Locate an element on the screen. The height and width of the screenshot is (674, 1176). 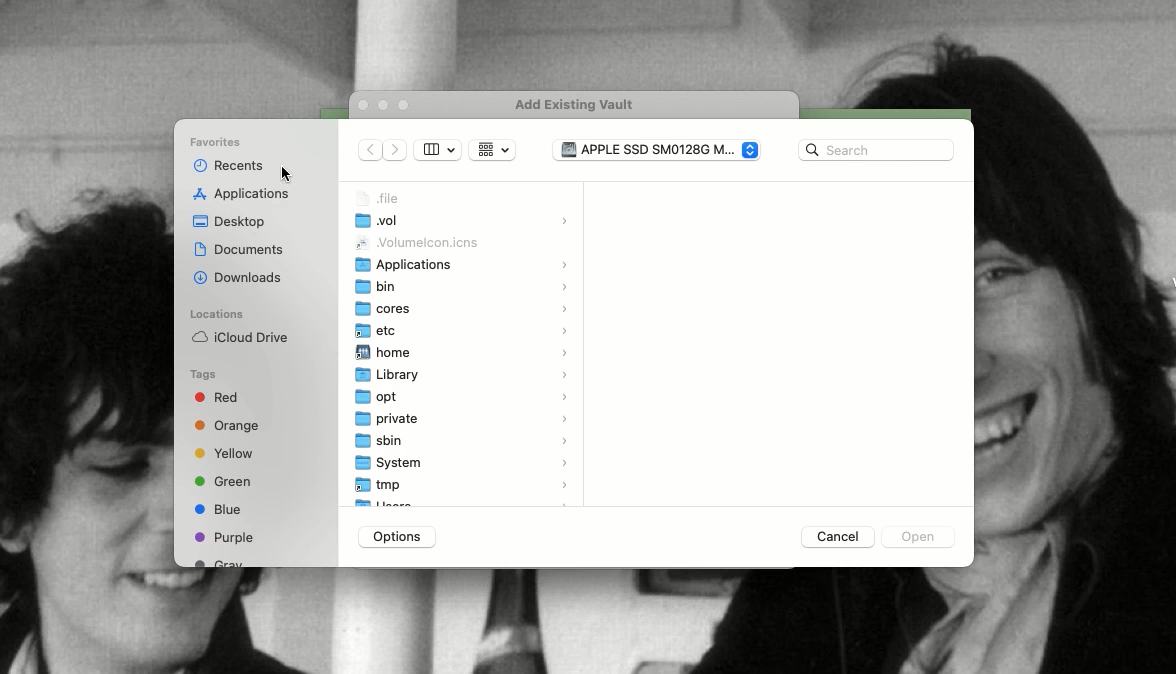
Open is located at coordinates (915, 539).